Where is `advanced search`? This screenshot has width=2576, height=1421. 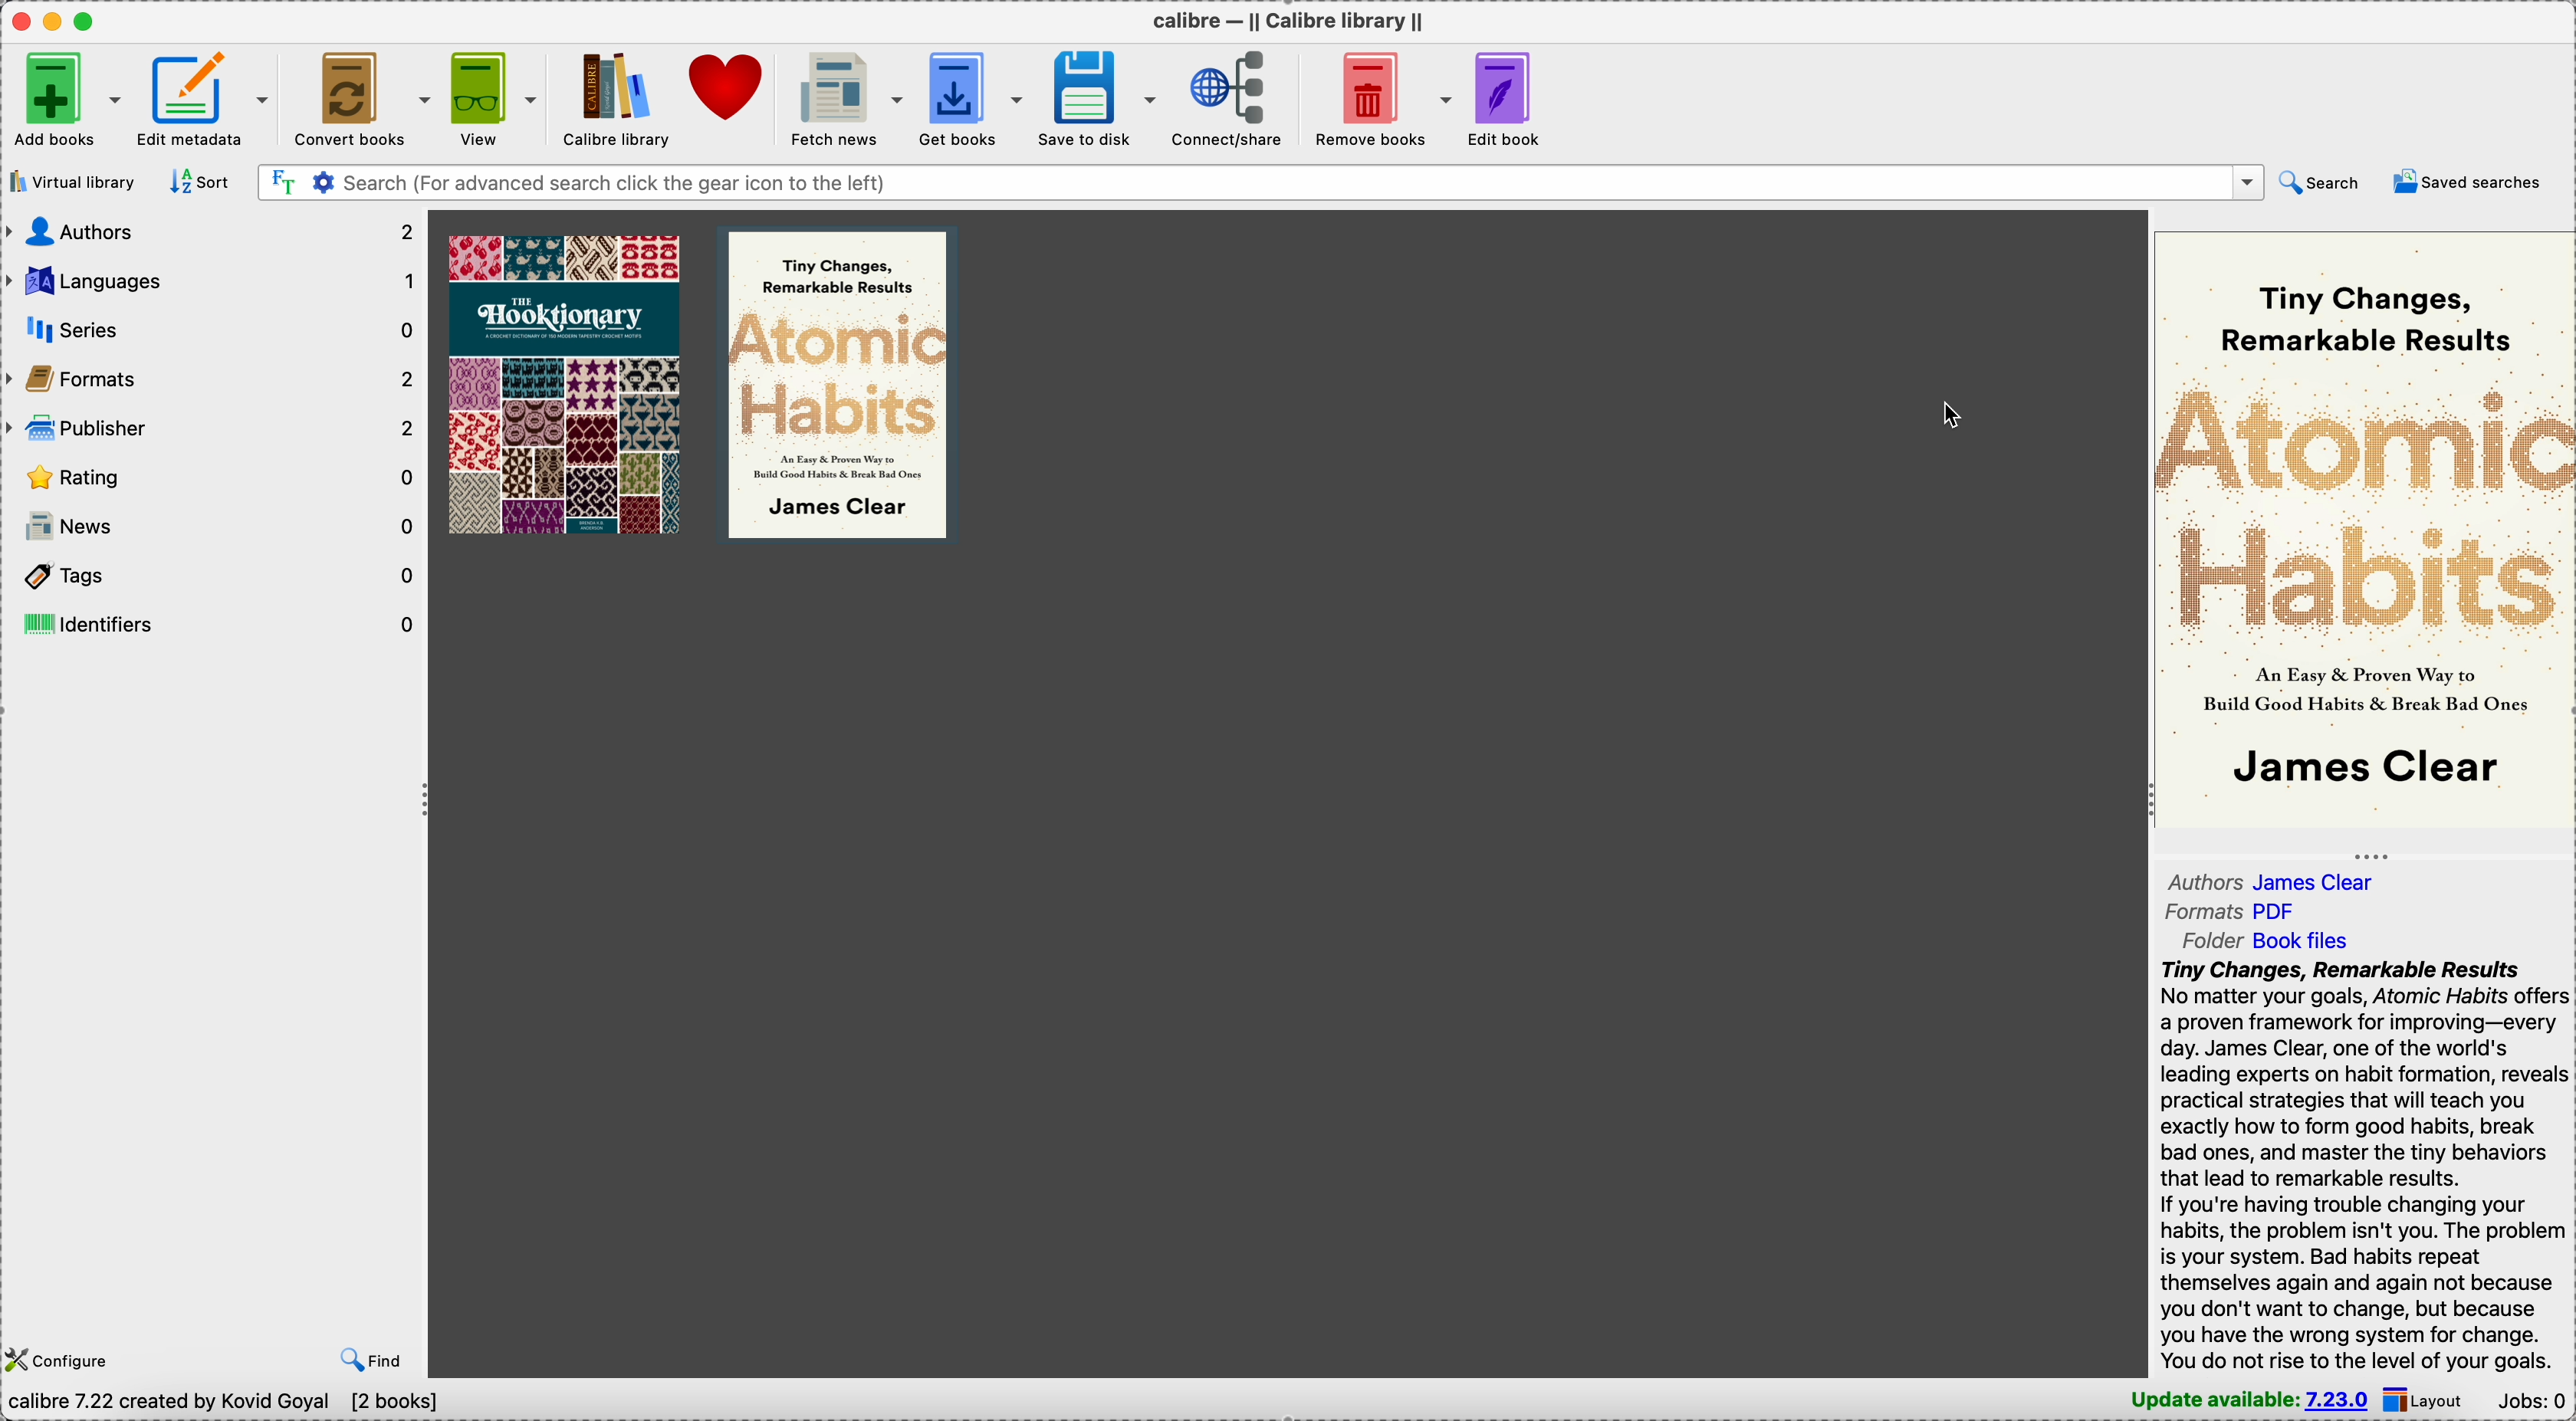 advanced search is located at coordinates (321, 182).